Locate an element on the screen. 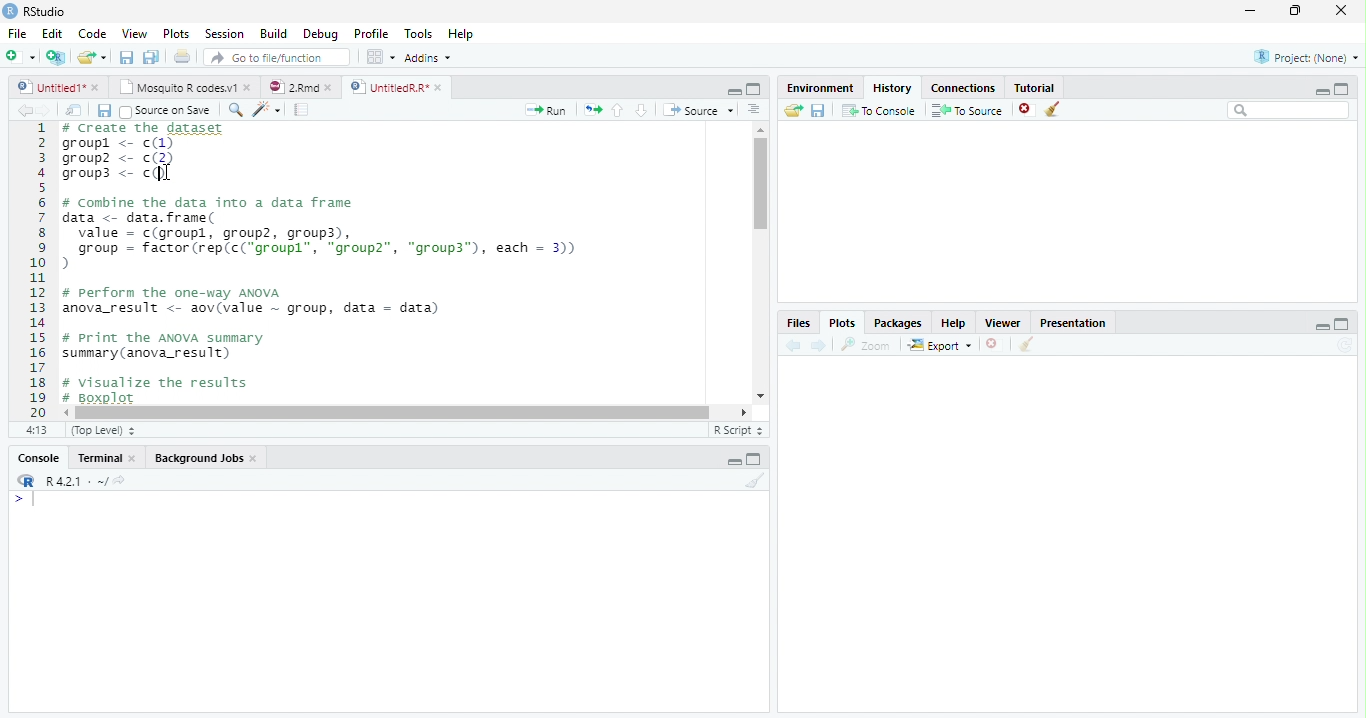 The height and width of the screenshot is (718, 1366). 1 is located at coordinates (37, 268).